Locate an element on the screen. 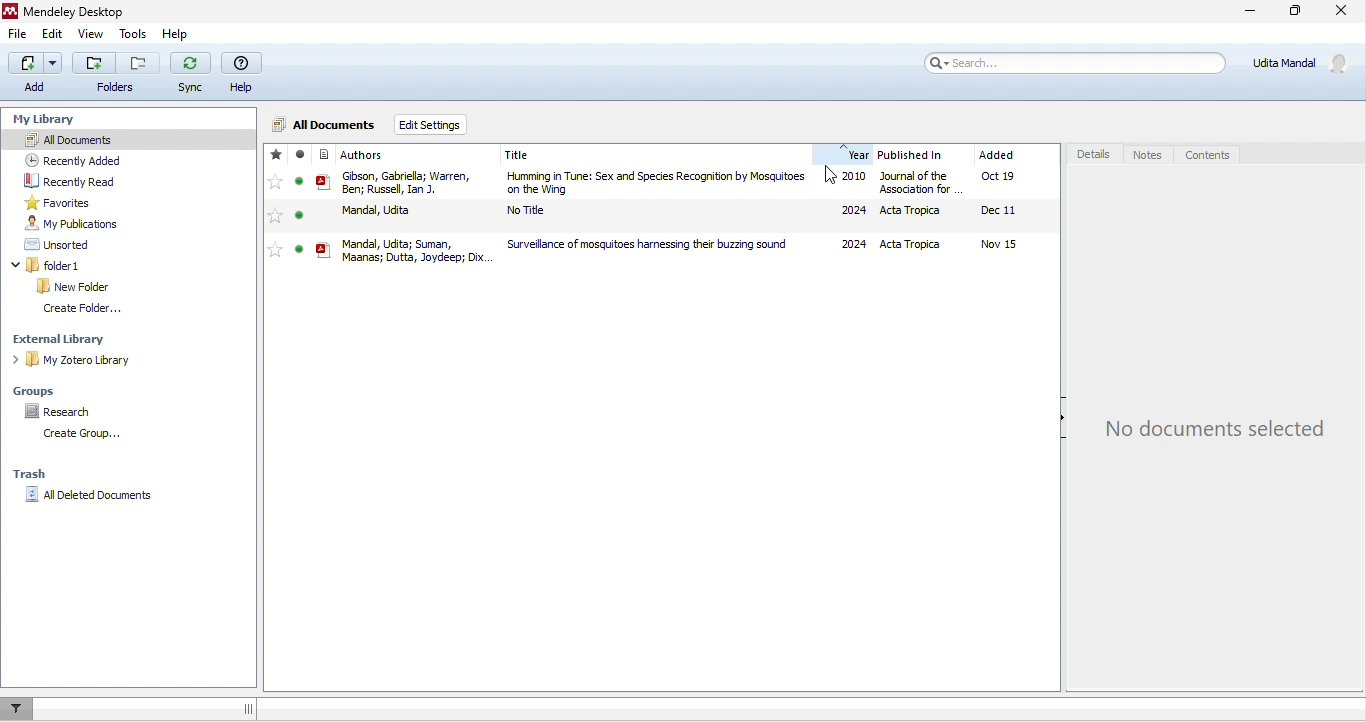 The height and width of the screenshot is (722, 1366). file is located at coordinates (15, 35).